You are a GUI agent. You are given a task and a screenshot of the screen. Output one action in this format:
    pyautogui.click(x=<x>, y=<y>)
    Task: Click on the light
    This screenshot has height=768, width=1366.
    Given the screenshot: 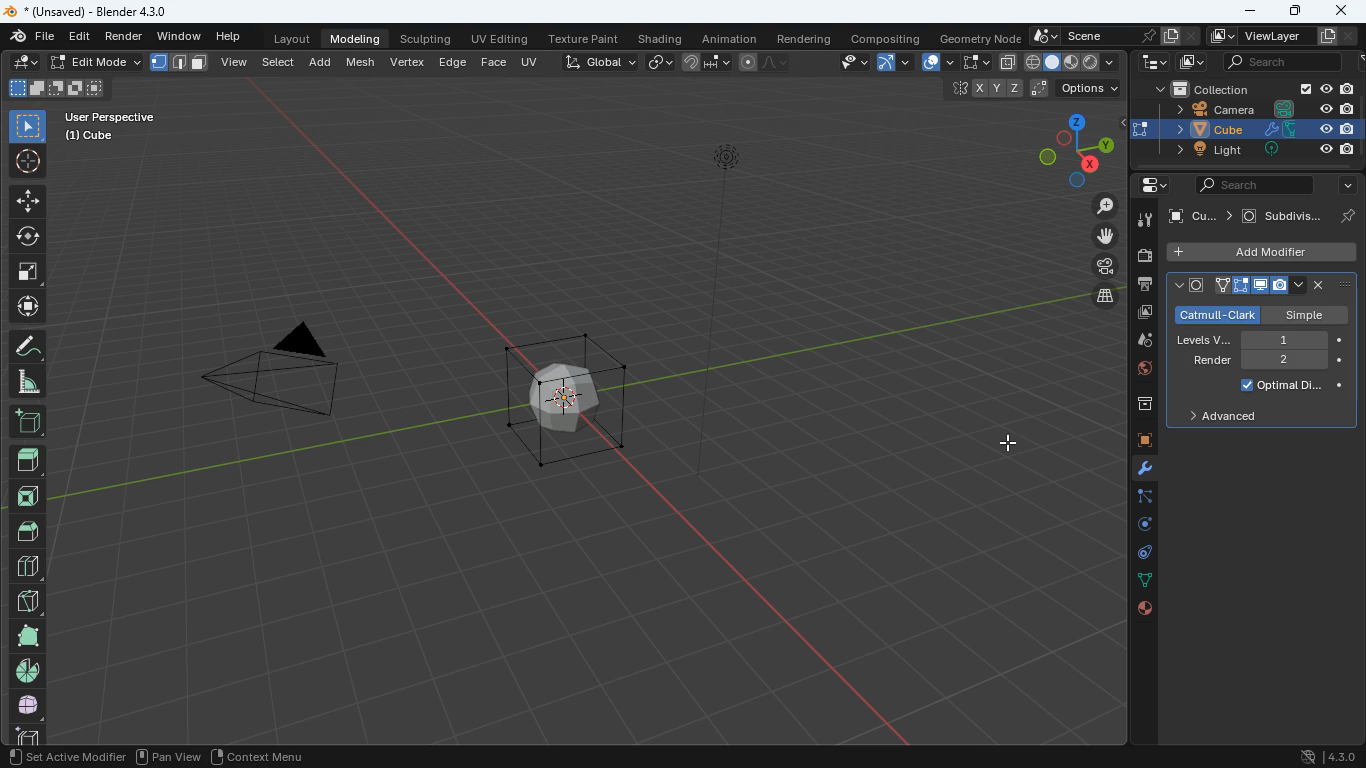 What is the action you would take?
    pyautogui.click(x=746, y=195)
    